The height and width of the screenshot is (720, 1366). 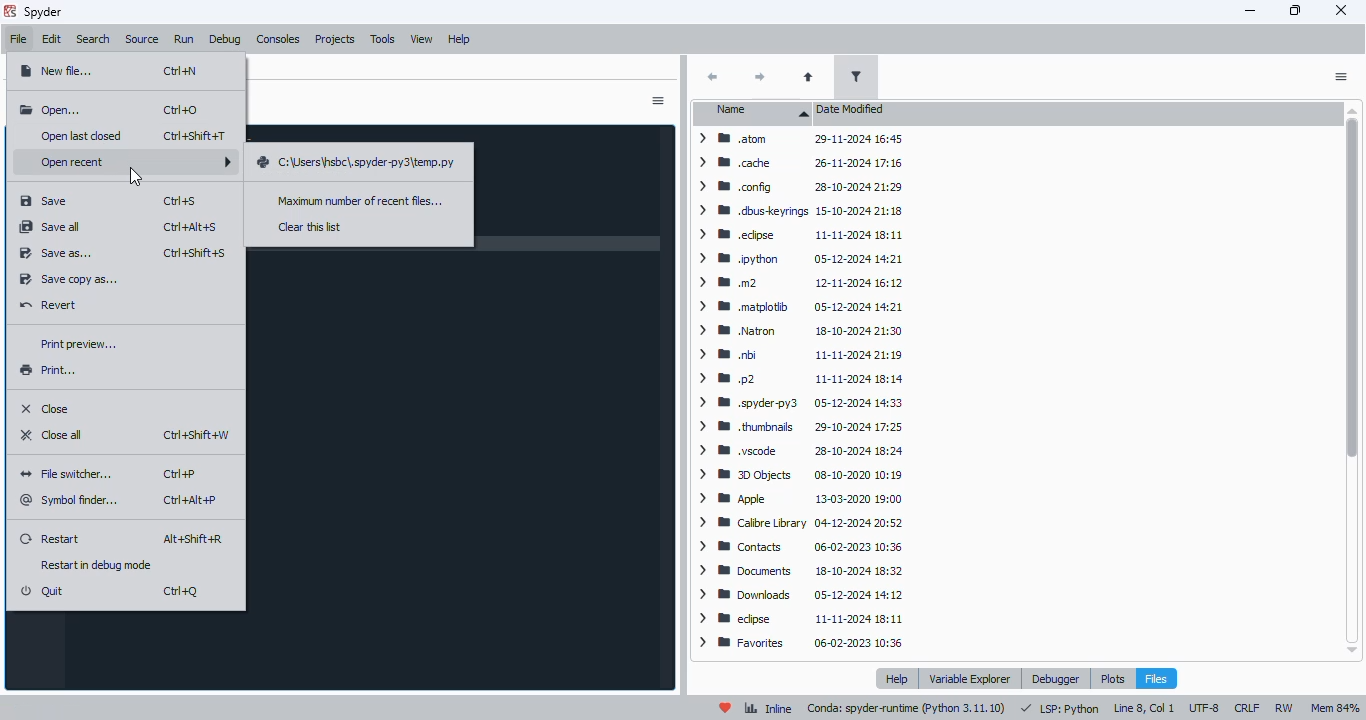 I want to click on actions, so click(x=1340, y=77).